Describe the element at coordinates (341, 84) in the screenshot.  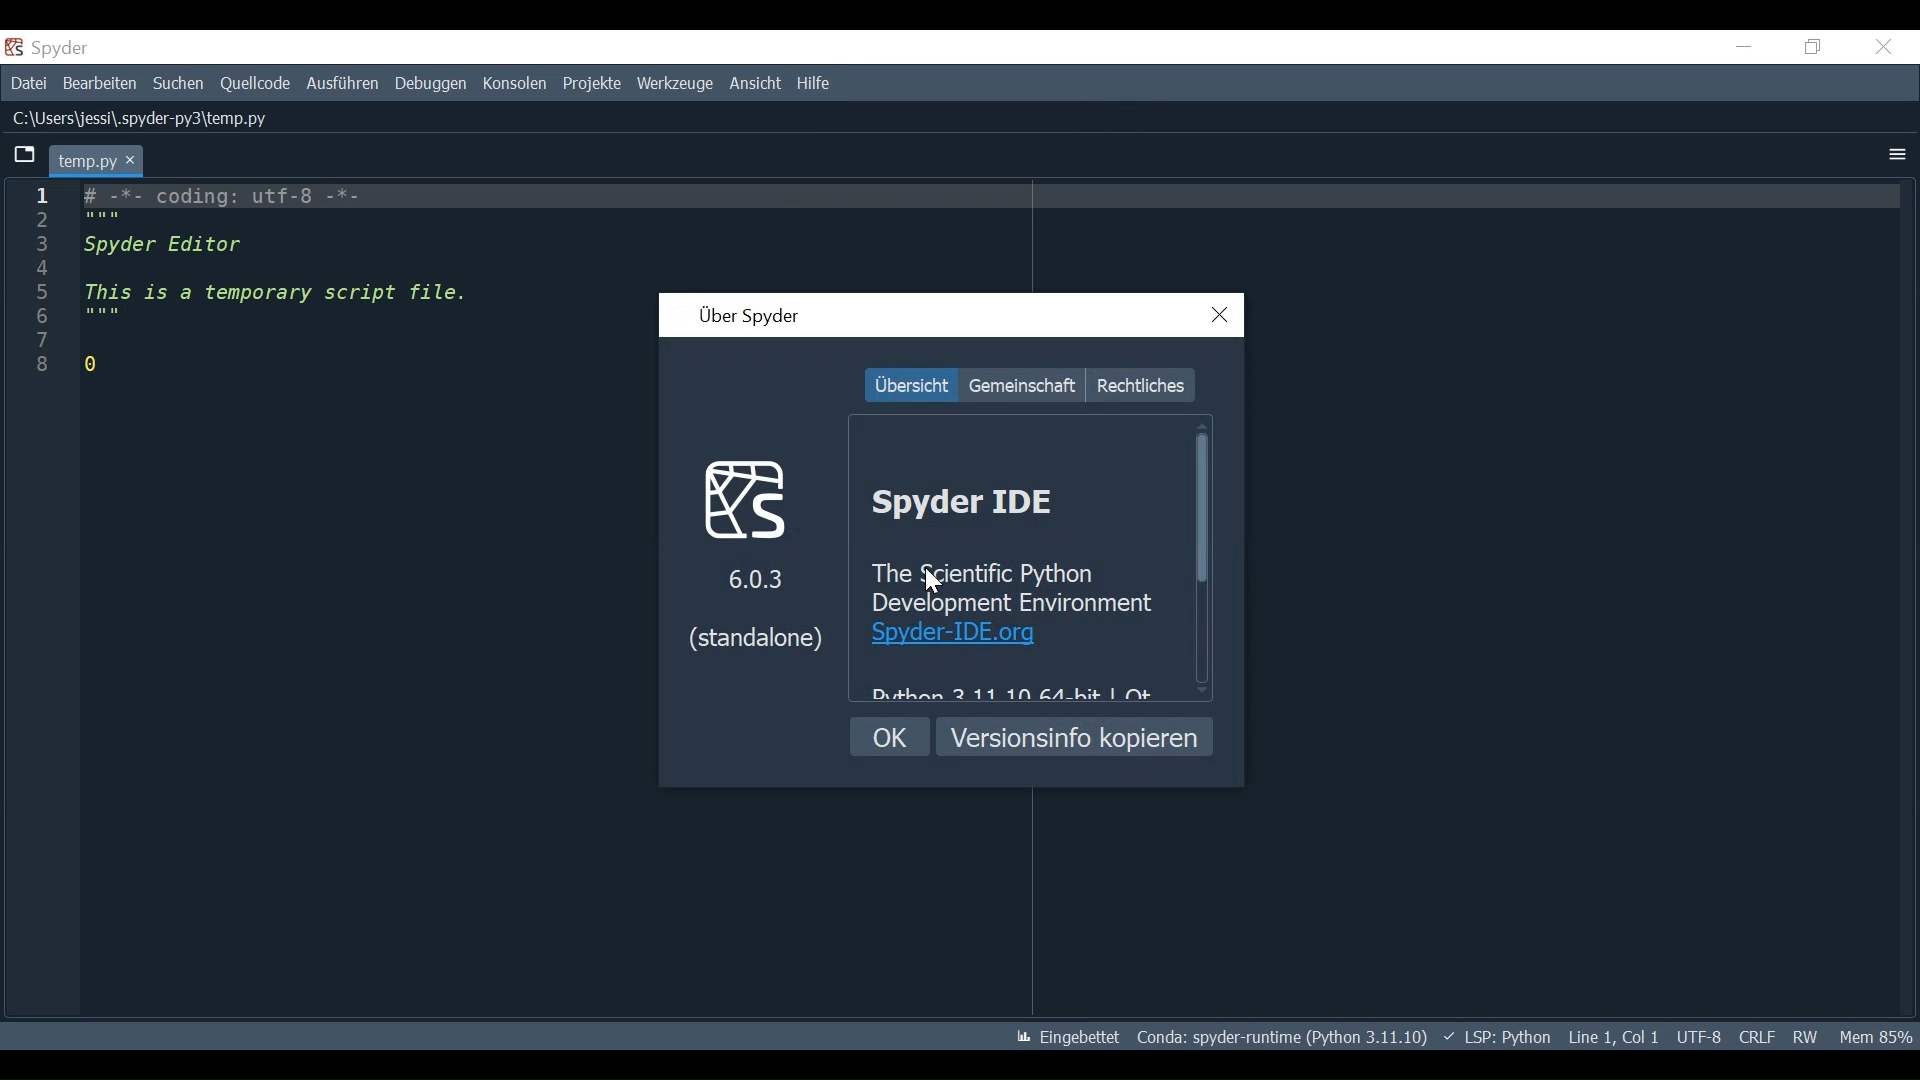
I see `Run` at that location.